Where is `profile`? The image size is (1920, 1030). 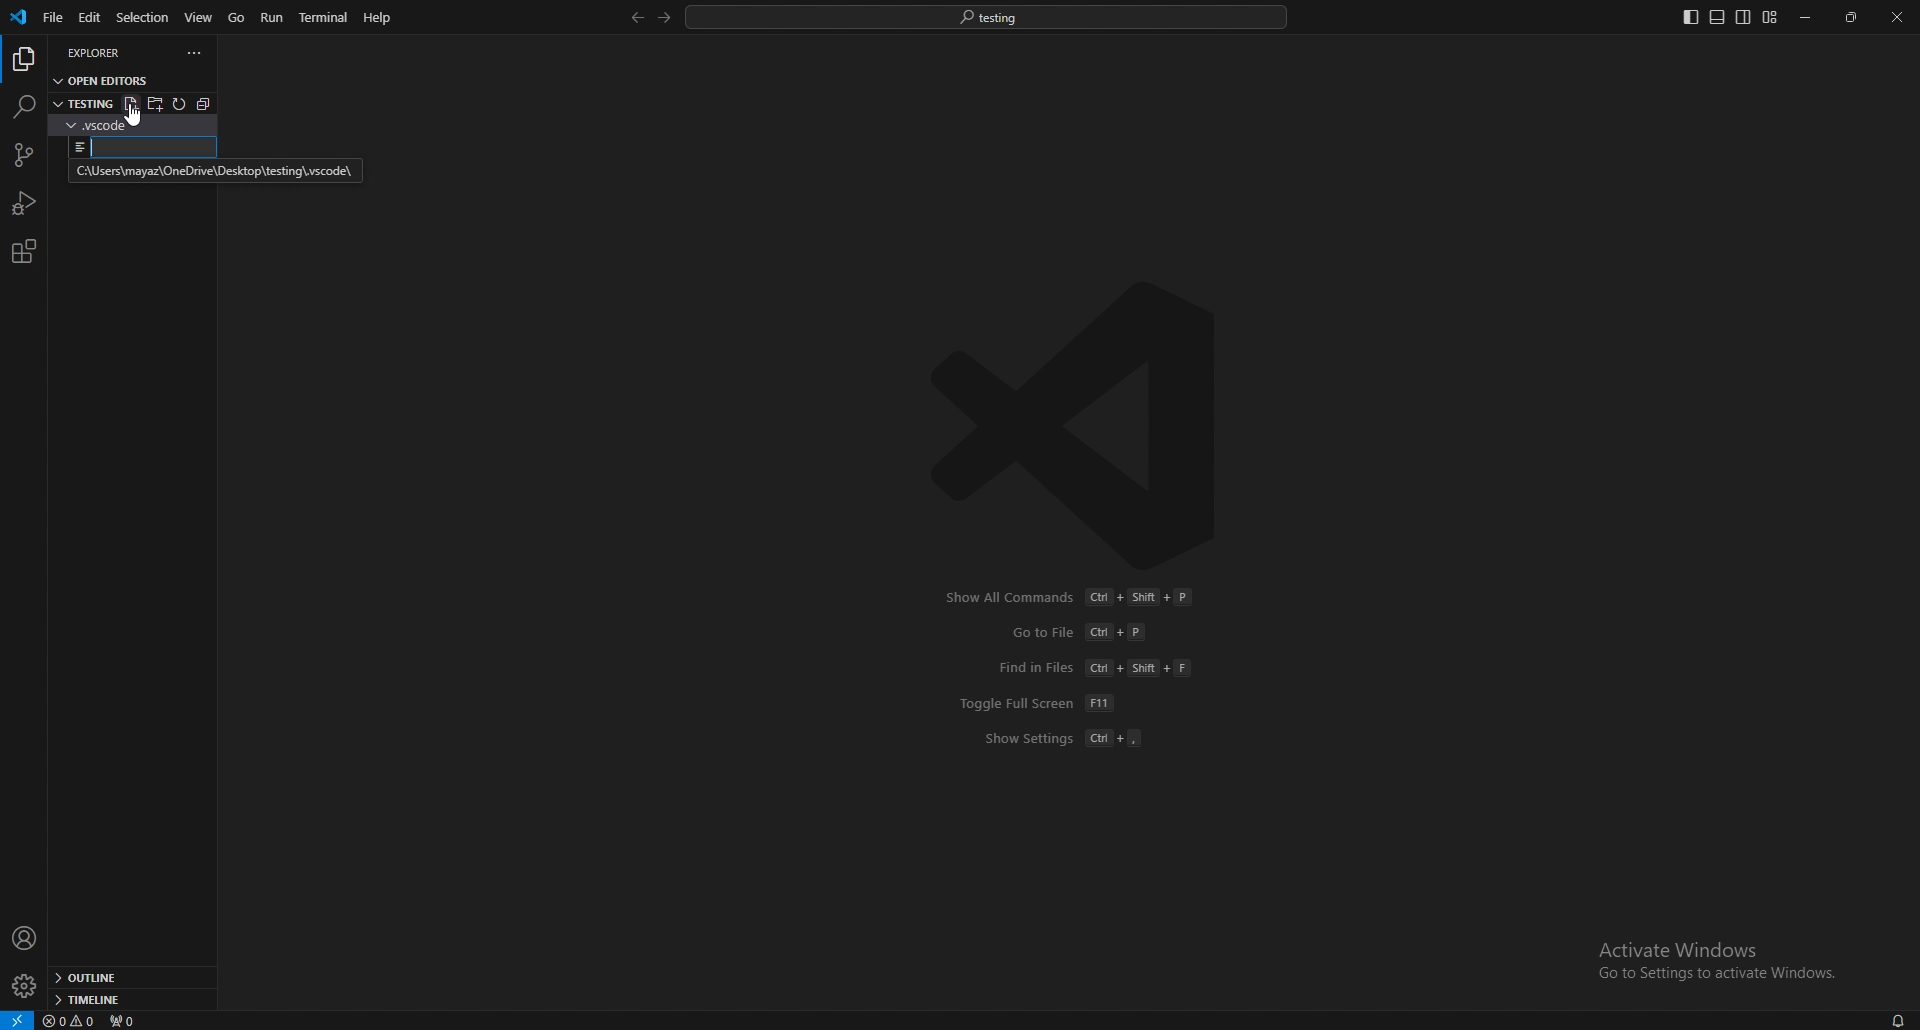 profile is located at coordinates (25, 938).